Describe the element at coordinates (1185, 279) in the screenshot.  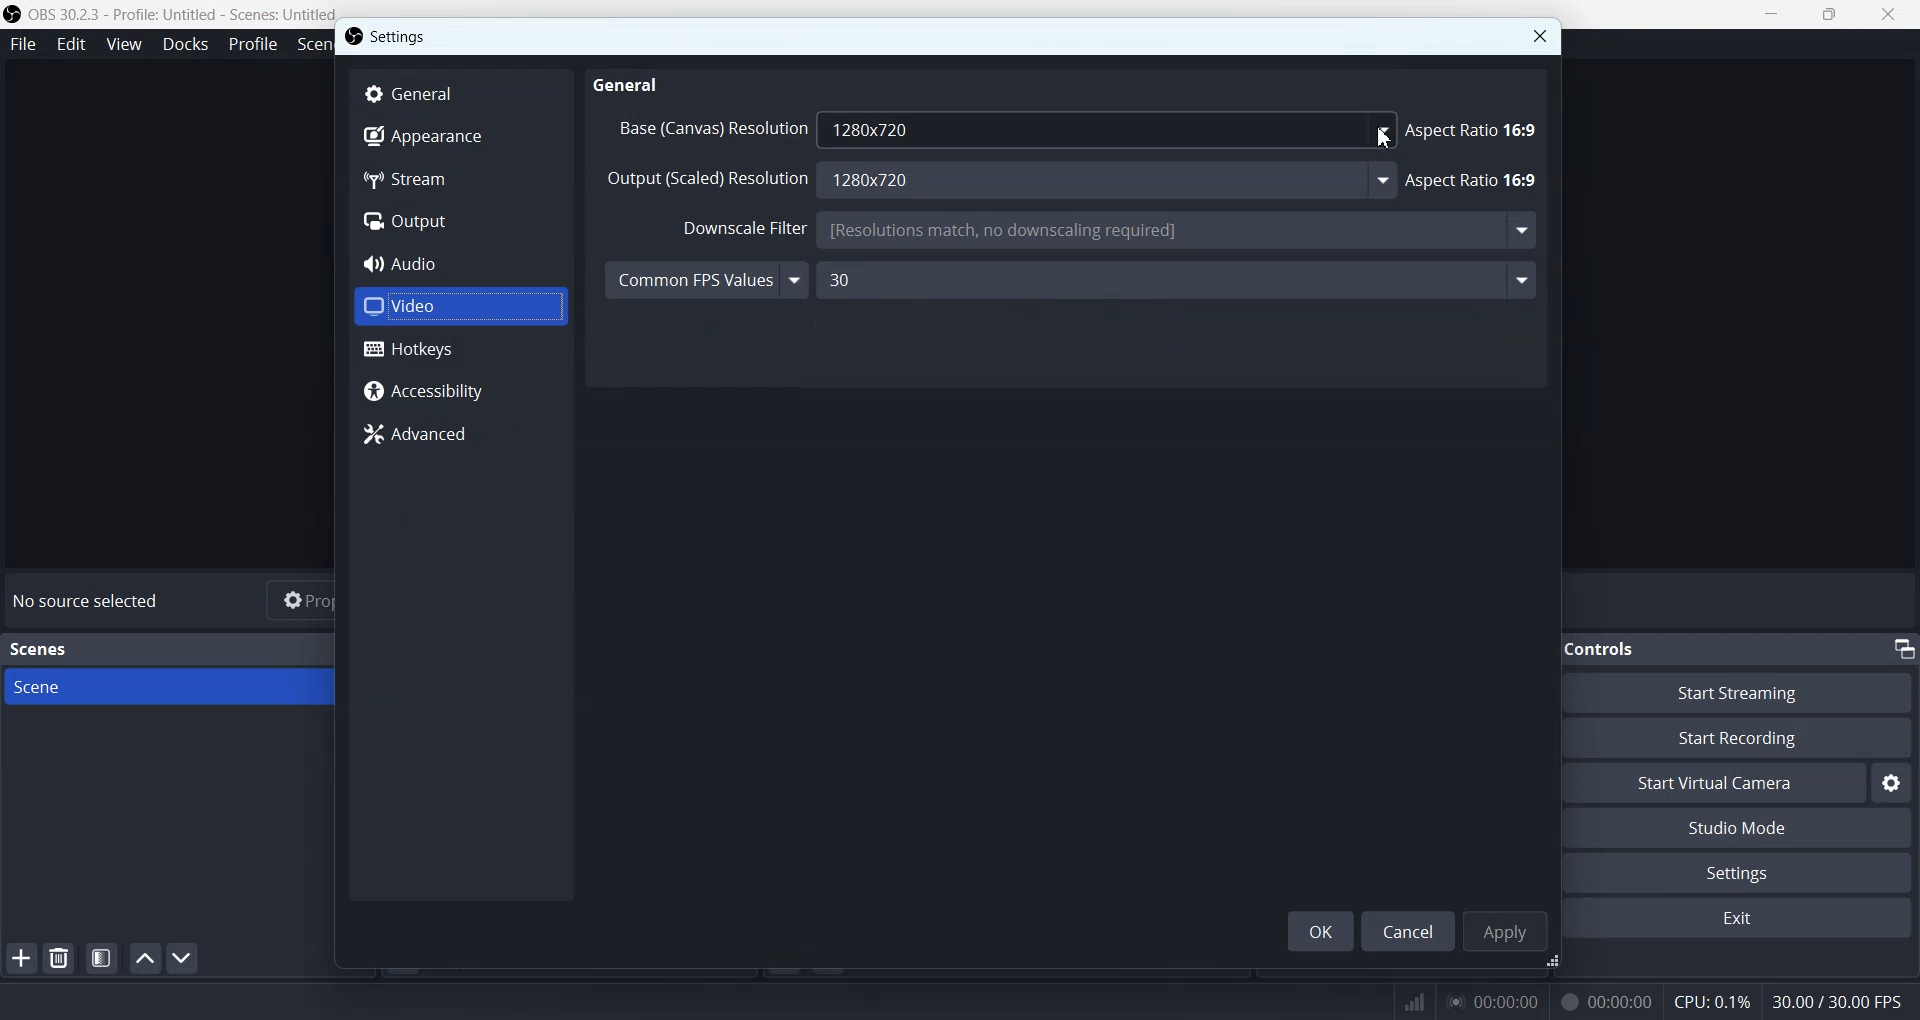
I see `30 ` at that location.